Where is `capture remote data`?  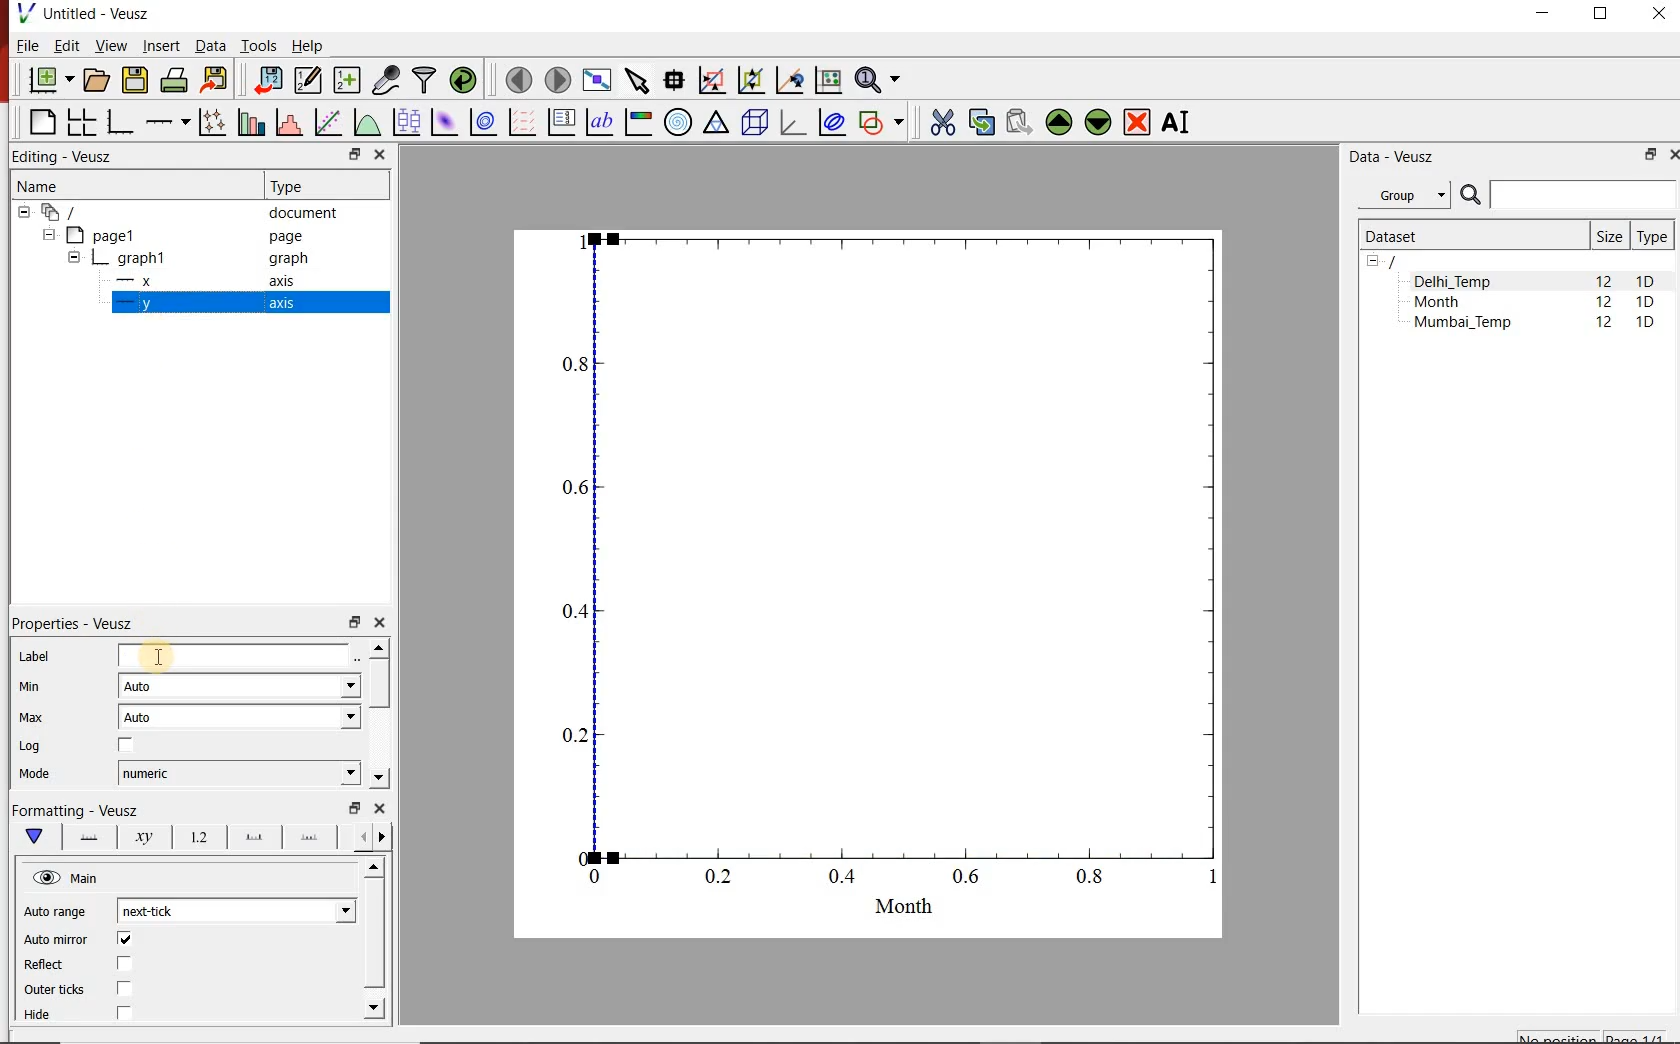
capture remote data is located at coordinates (387, 80).